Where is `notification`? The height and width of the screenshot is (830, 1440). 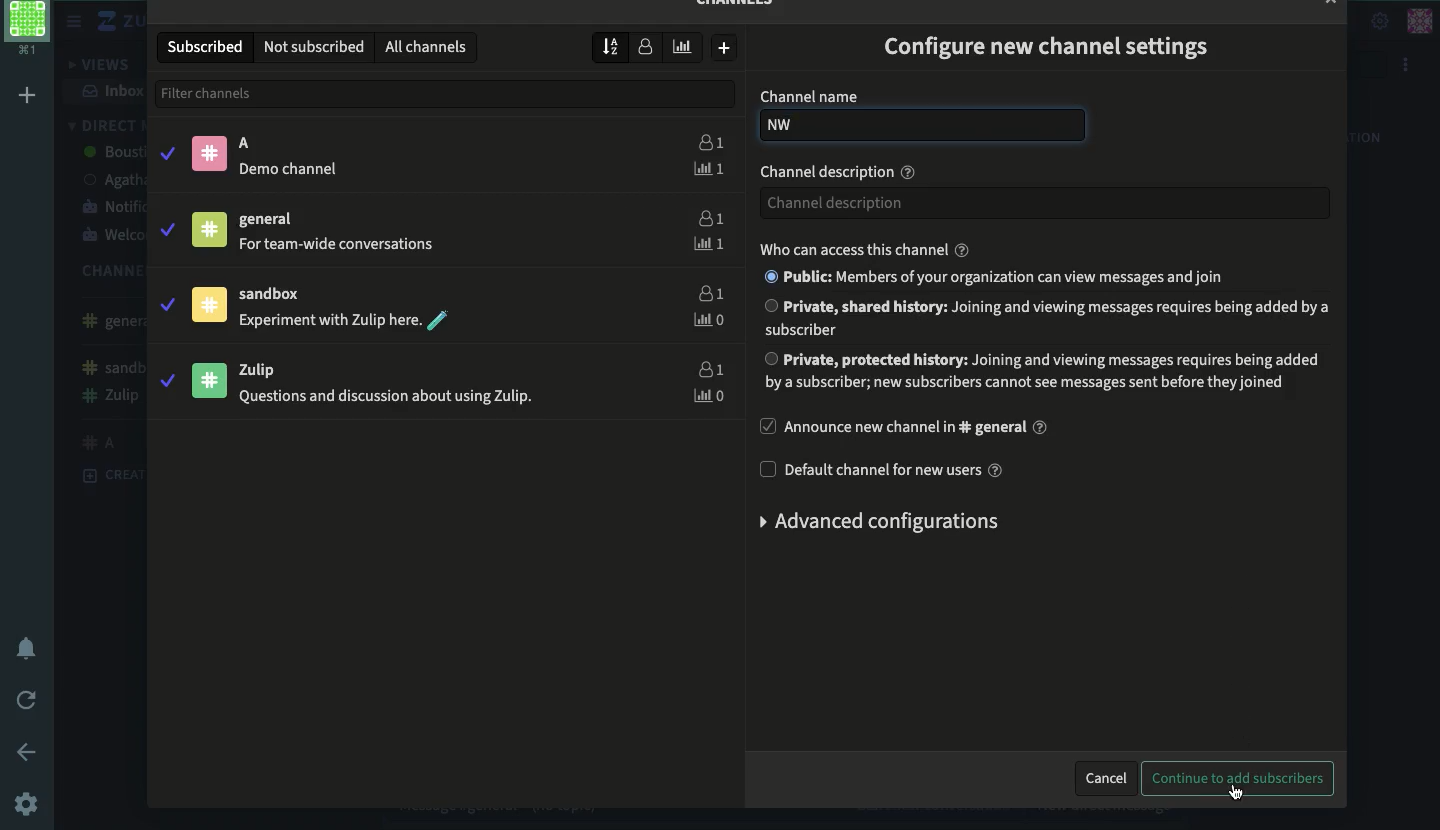
notification is located at coordinates (34, 652).